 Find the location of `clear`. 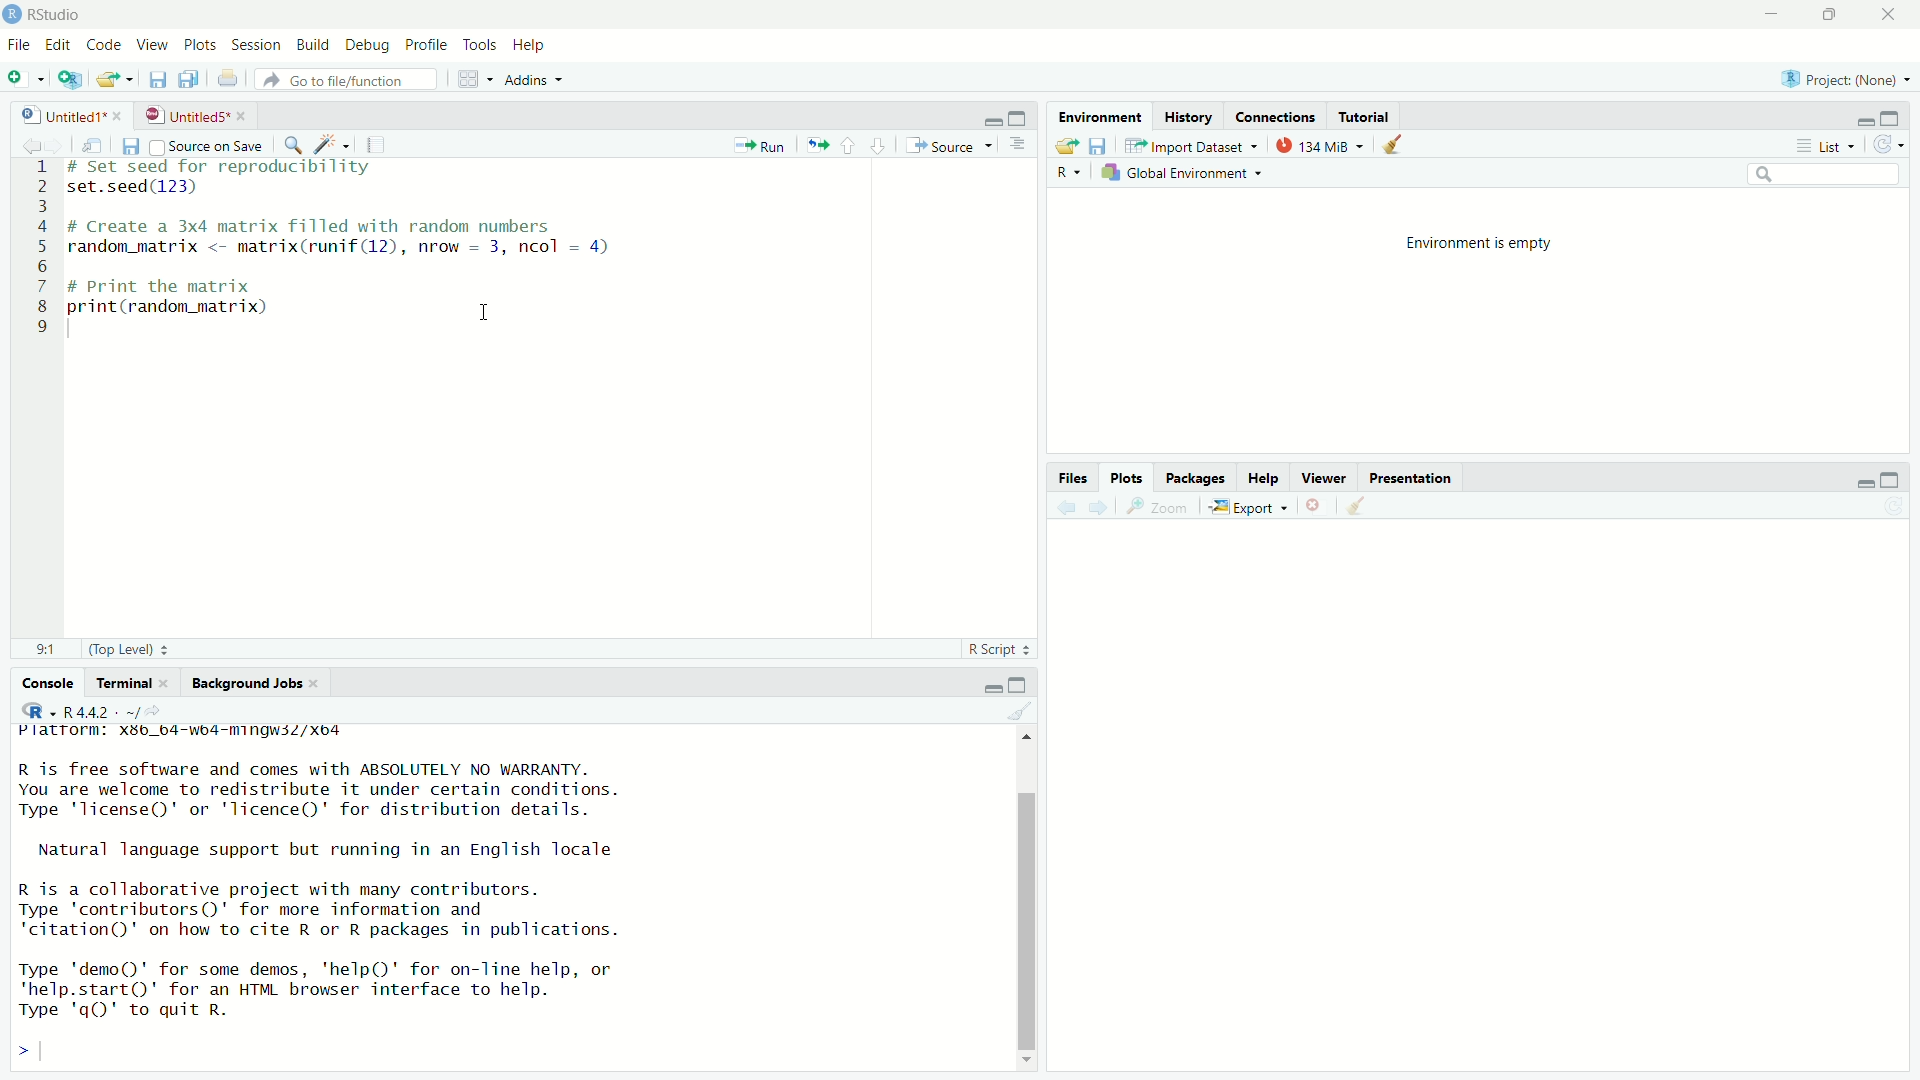

clear is located at coordinates (1019, 712).